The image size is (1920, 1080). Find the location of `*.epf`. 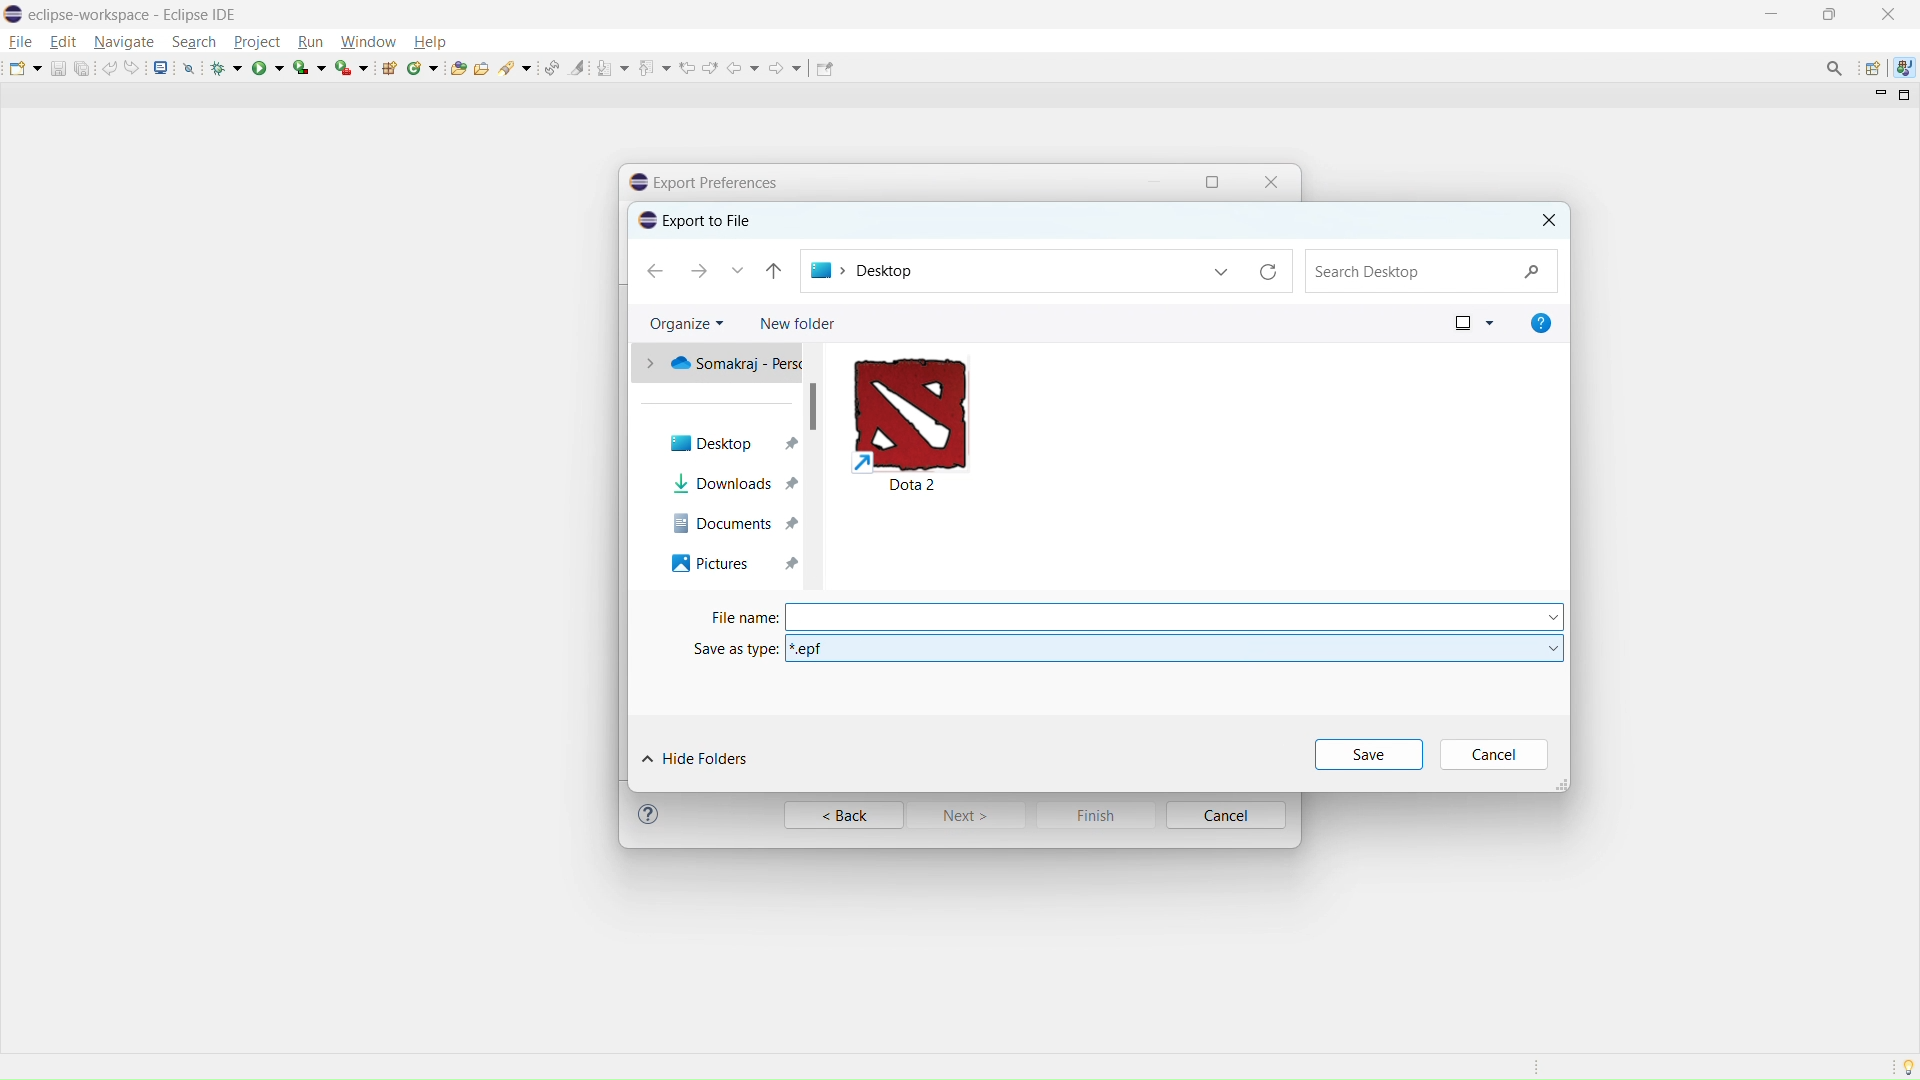

*.epf is located at coordinates (1176, 645).